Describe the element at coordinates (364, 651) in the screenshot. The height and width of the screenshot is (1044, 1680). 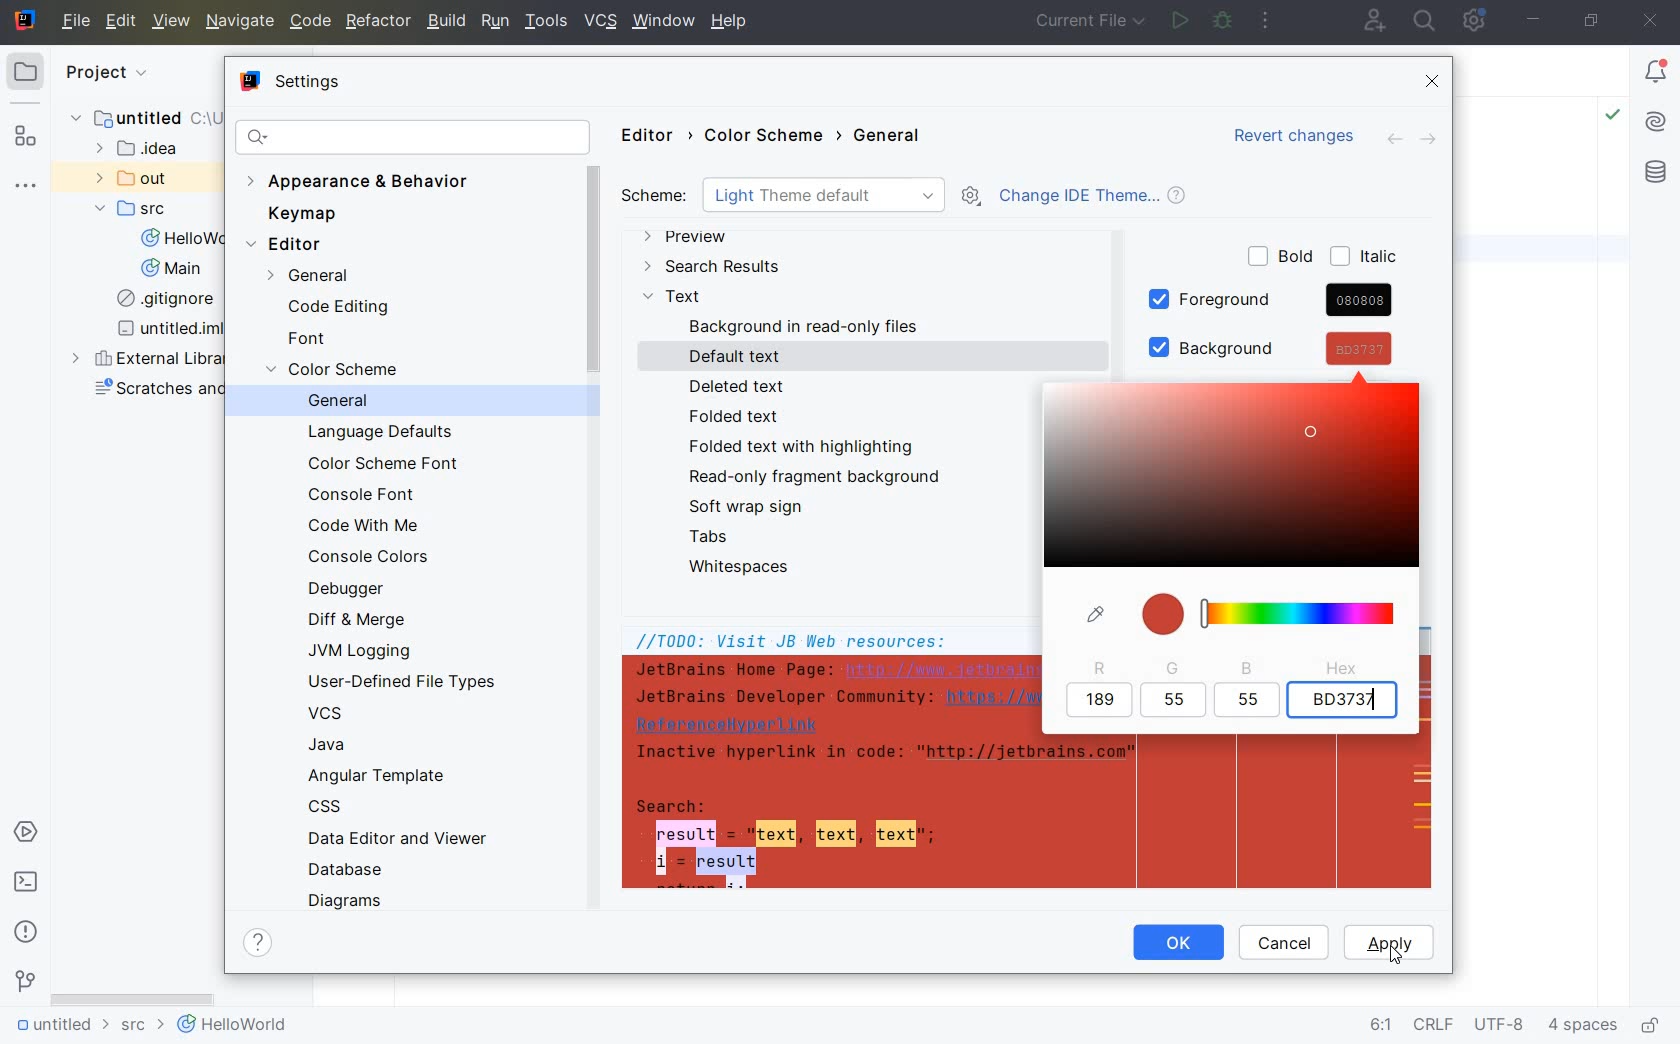
I see `JVM LOGGING` at that location.